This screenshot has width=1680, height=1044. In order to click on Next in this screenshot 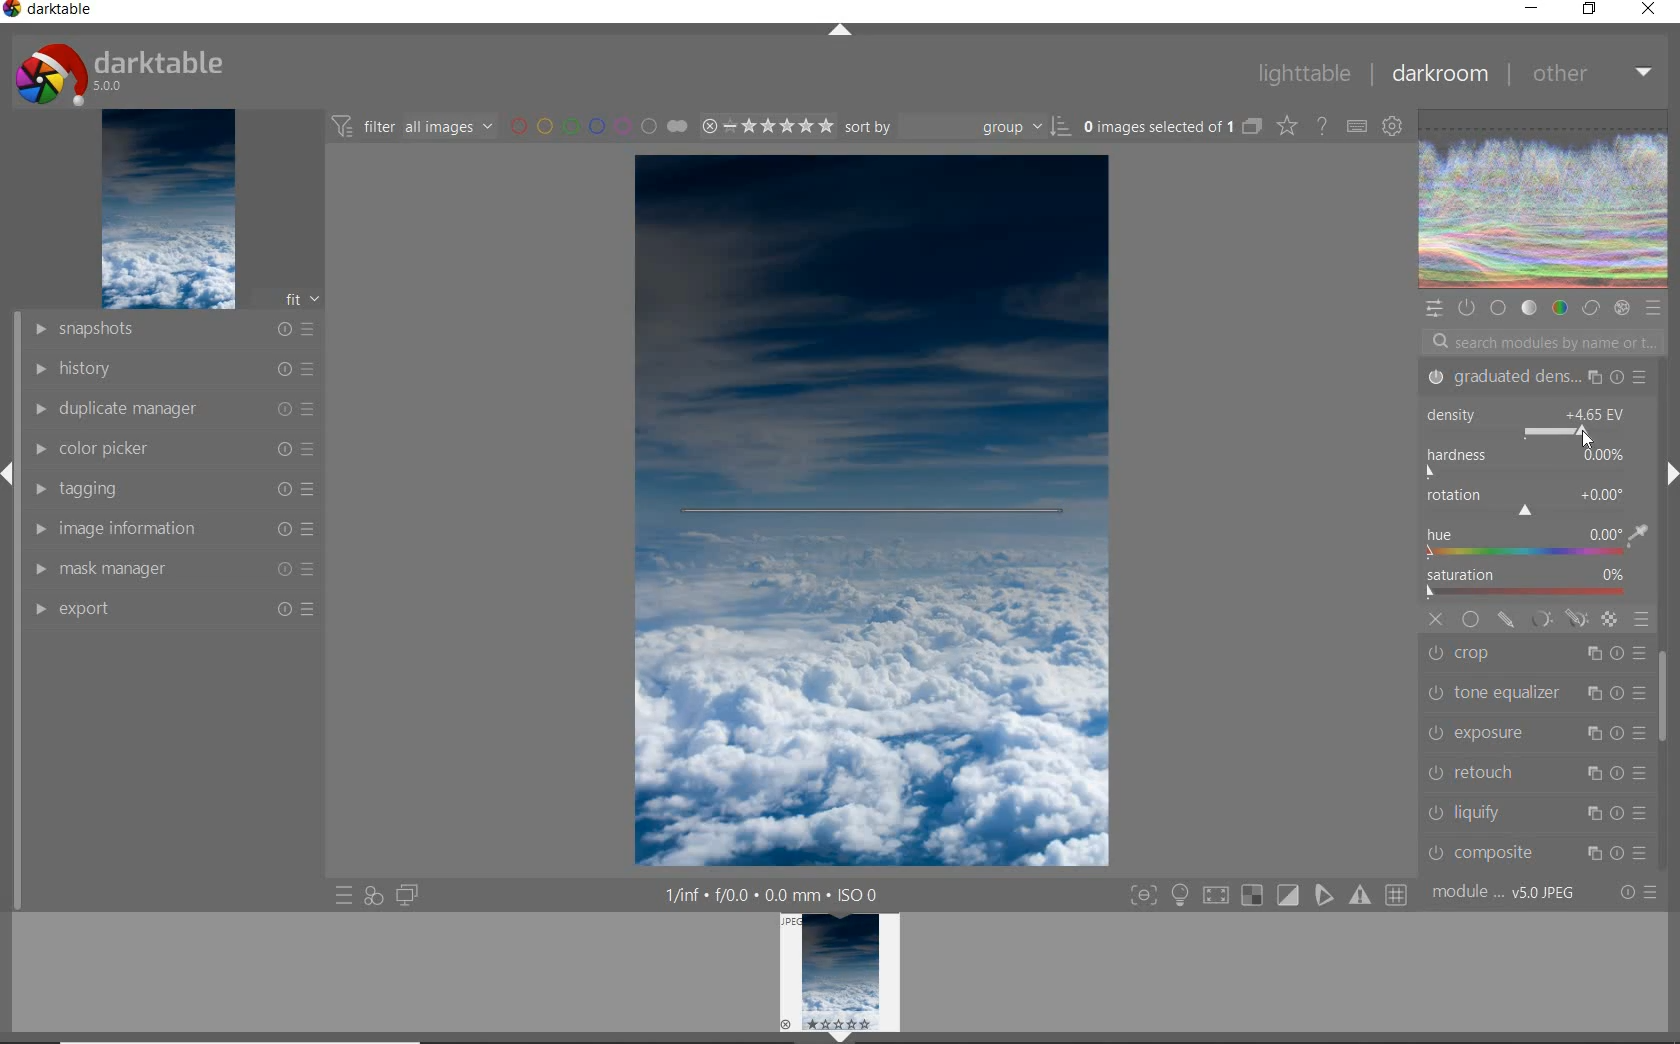, I will do `click(1670, 474)`.